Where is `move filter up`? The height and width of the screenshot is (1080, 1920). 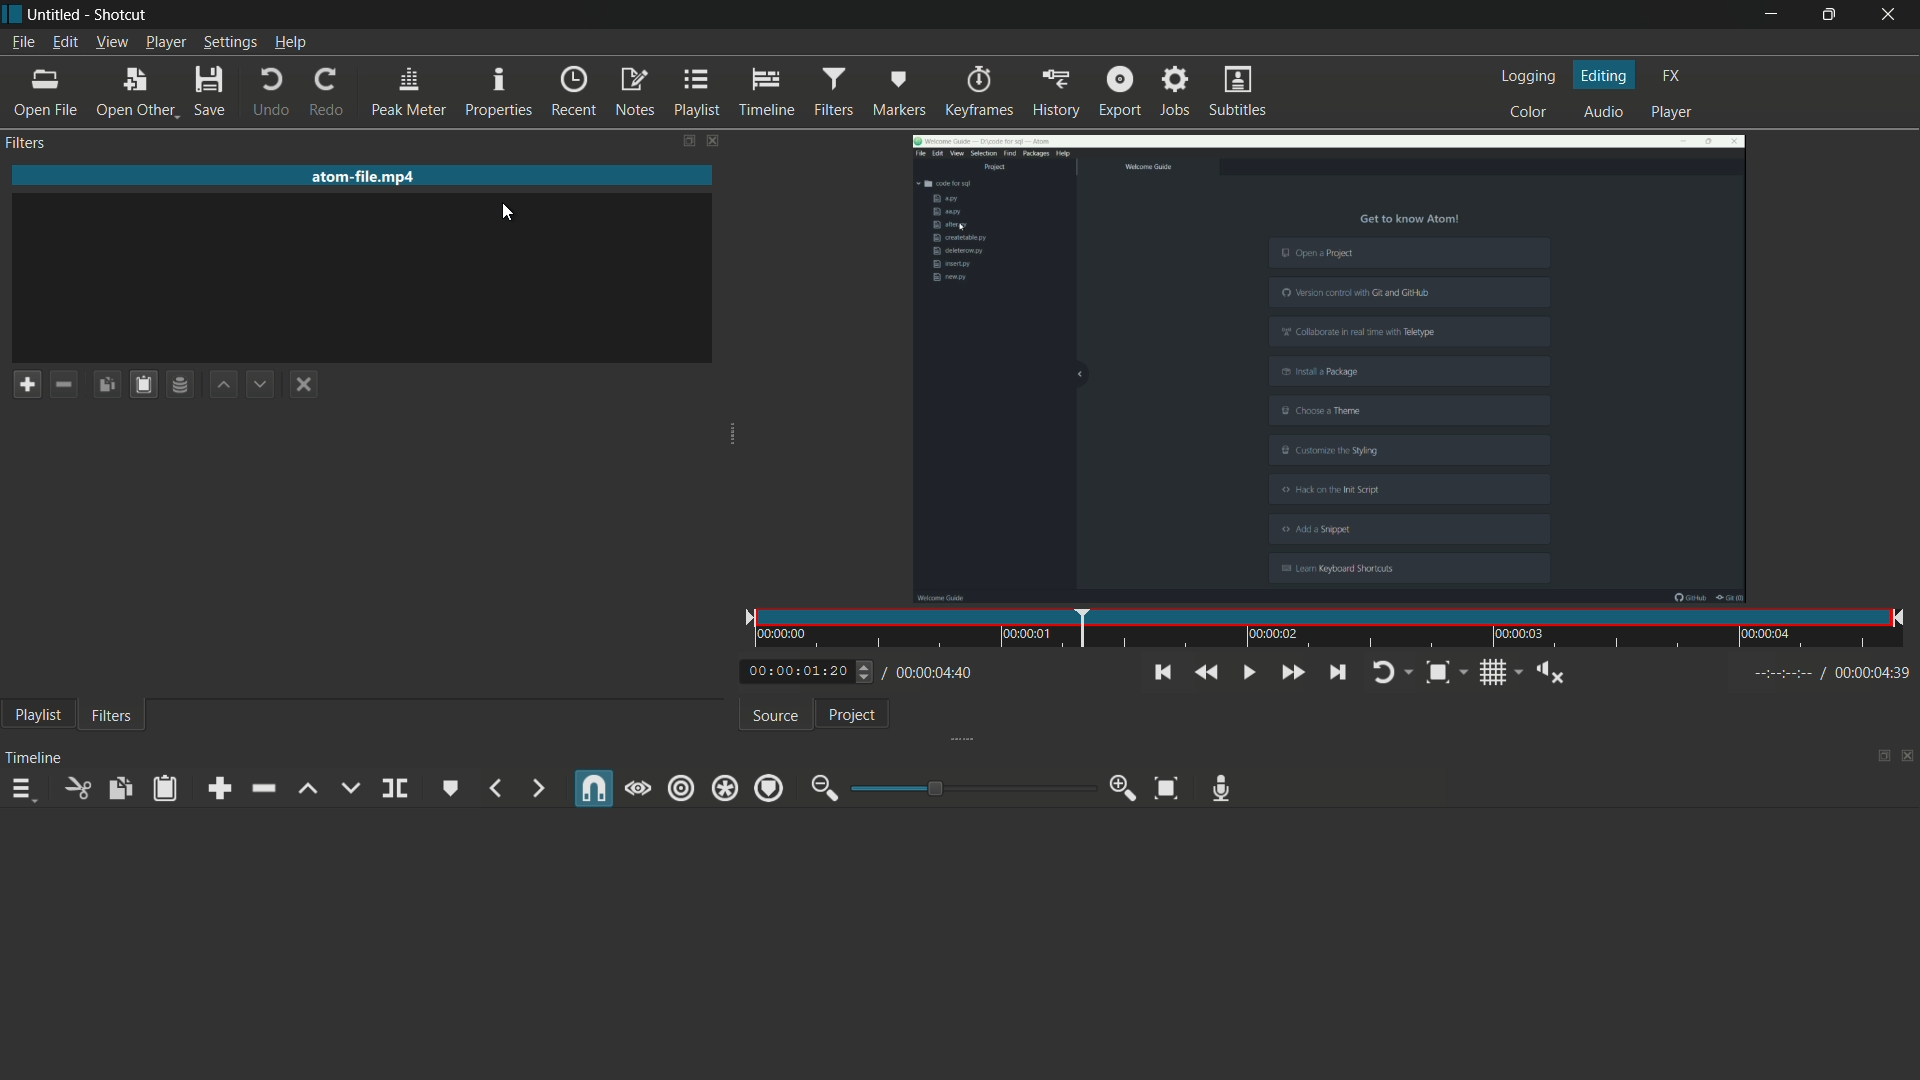
move filter up is located at coordinates (225, 383).